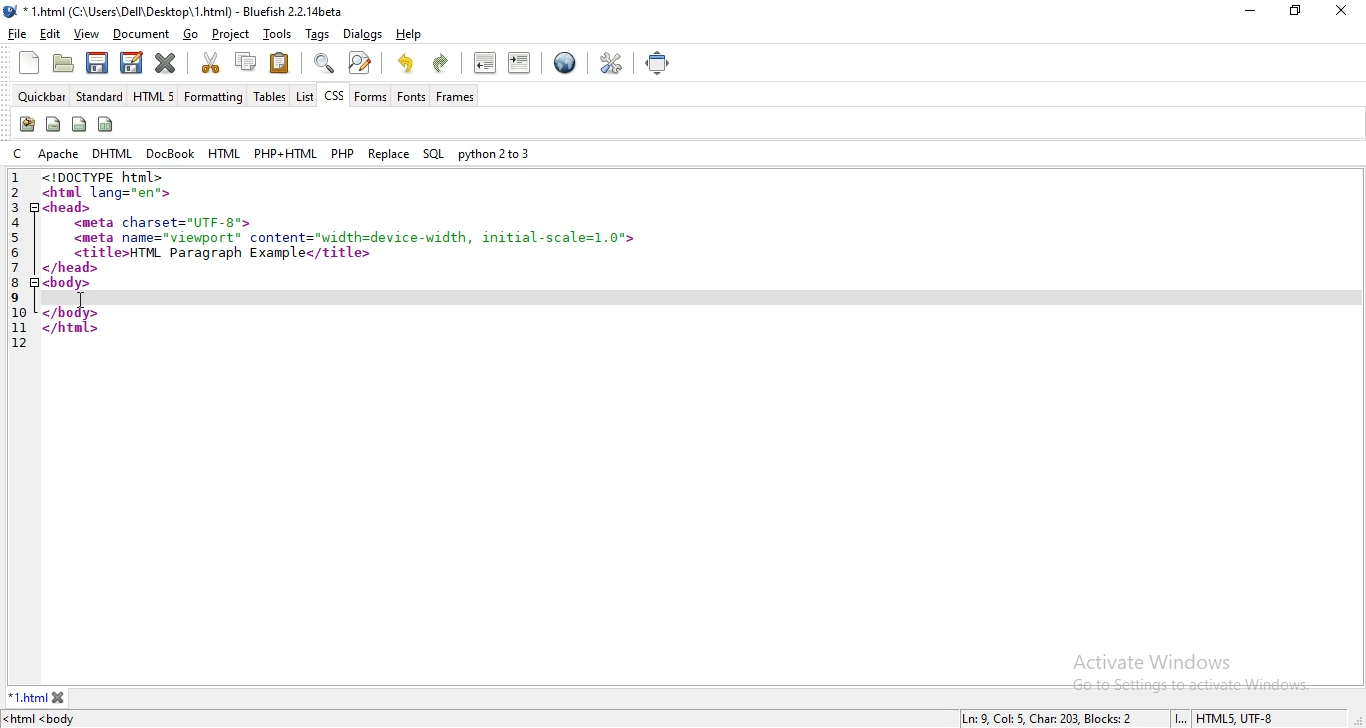  What do you see at coordinates (370, 96) in the screenshot?
I see `forms` at bounding box center [370, 96].